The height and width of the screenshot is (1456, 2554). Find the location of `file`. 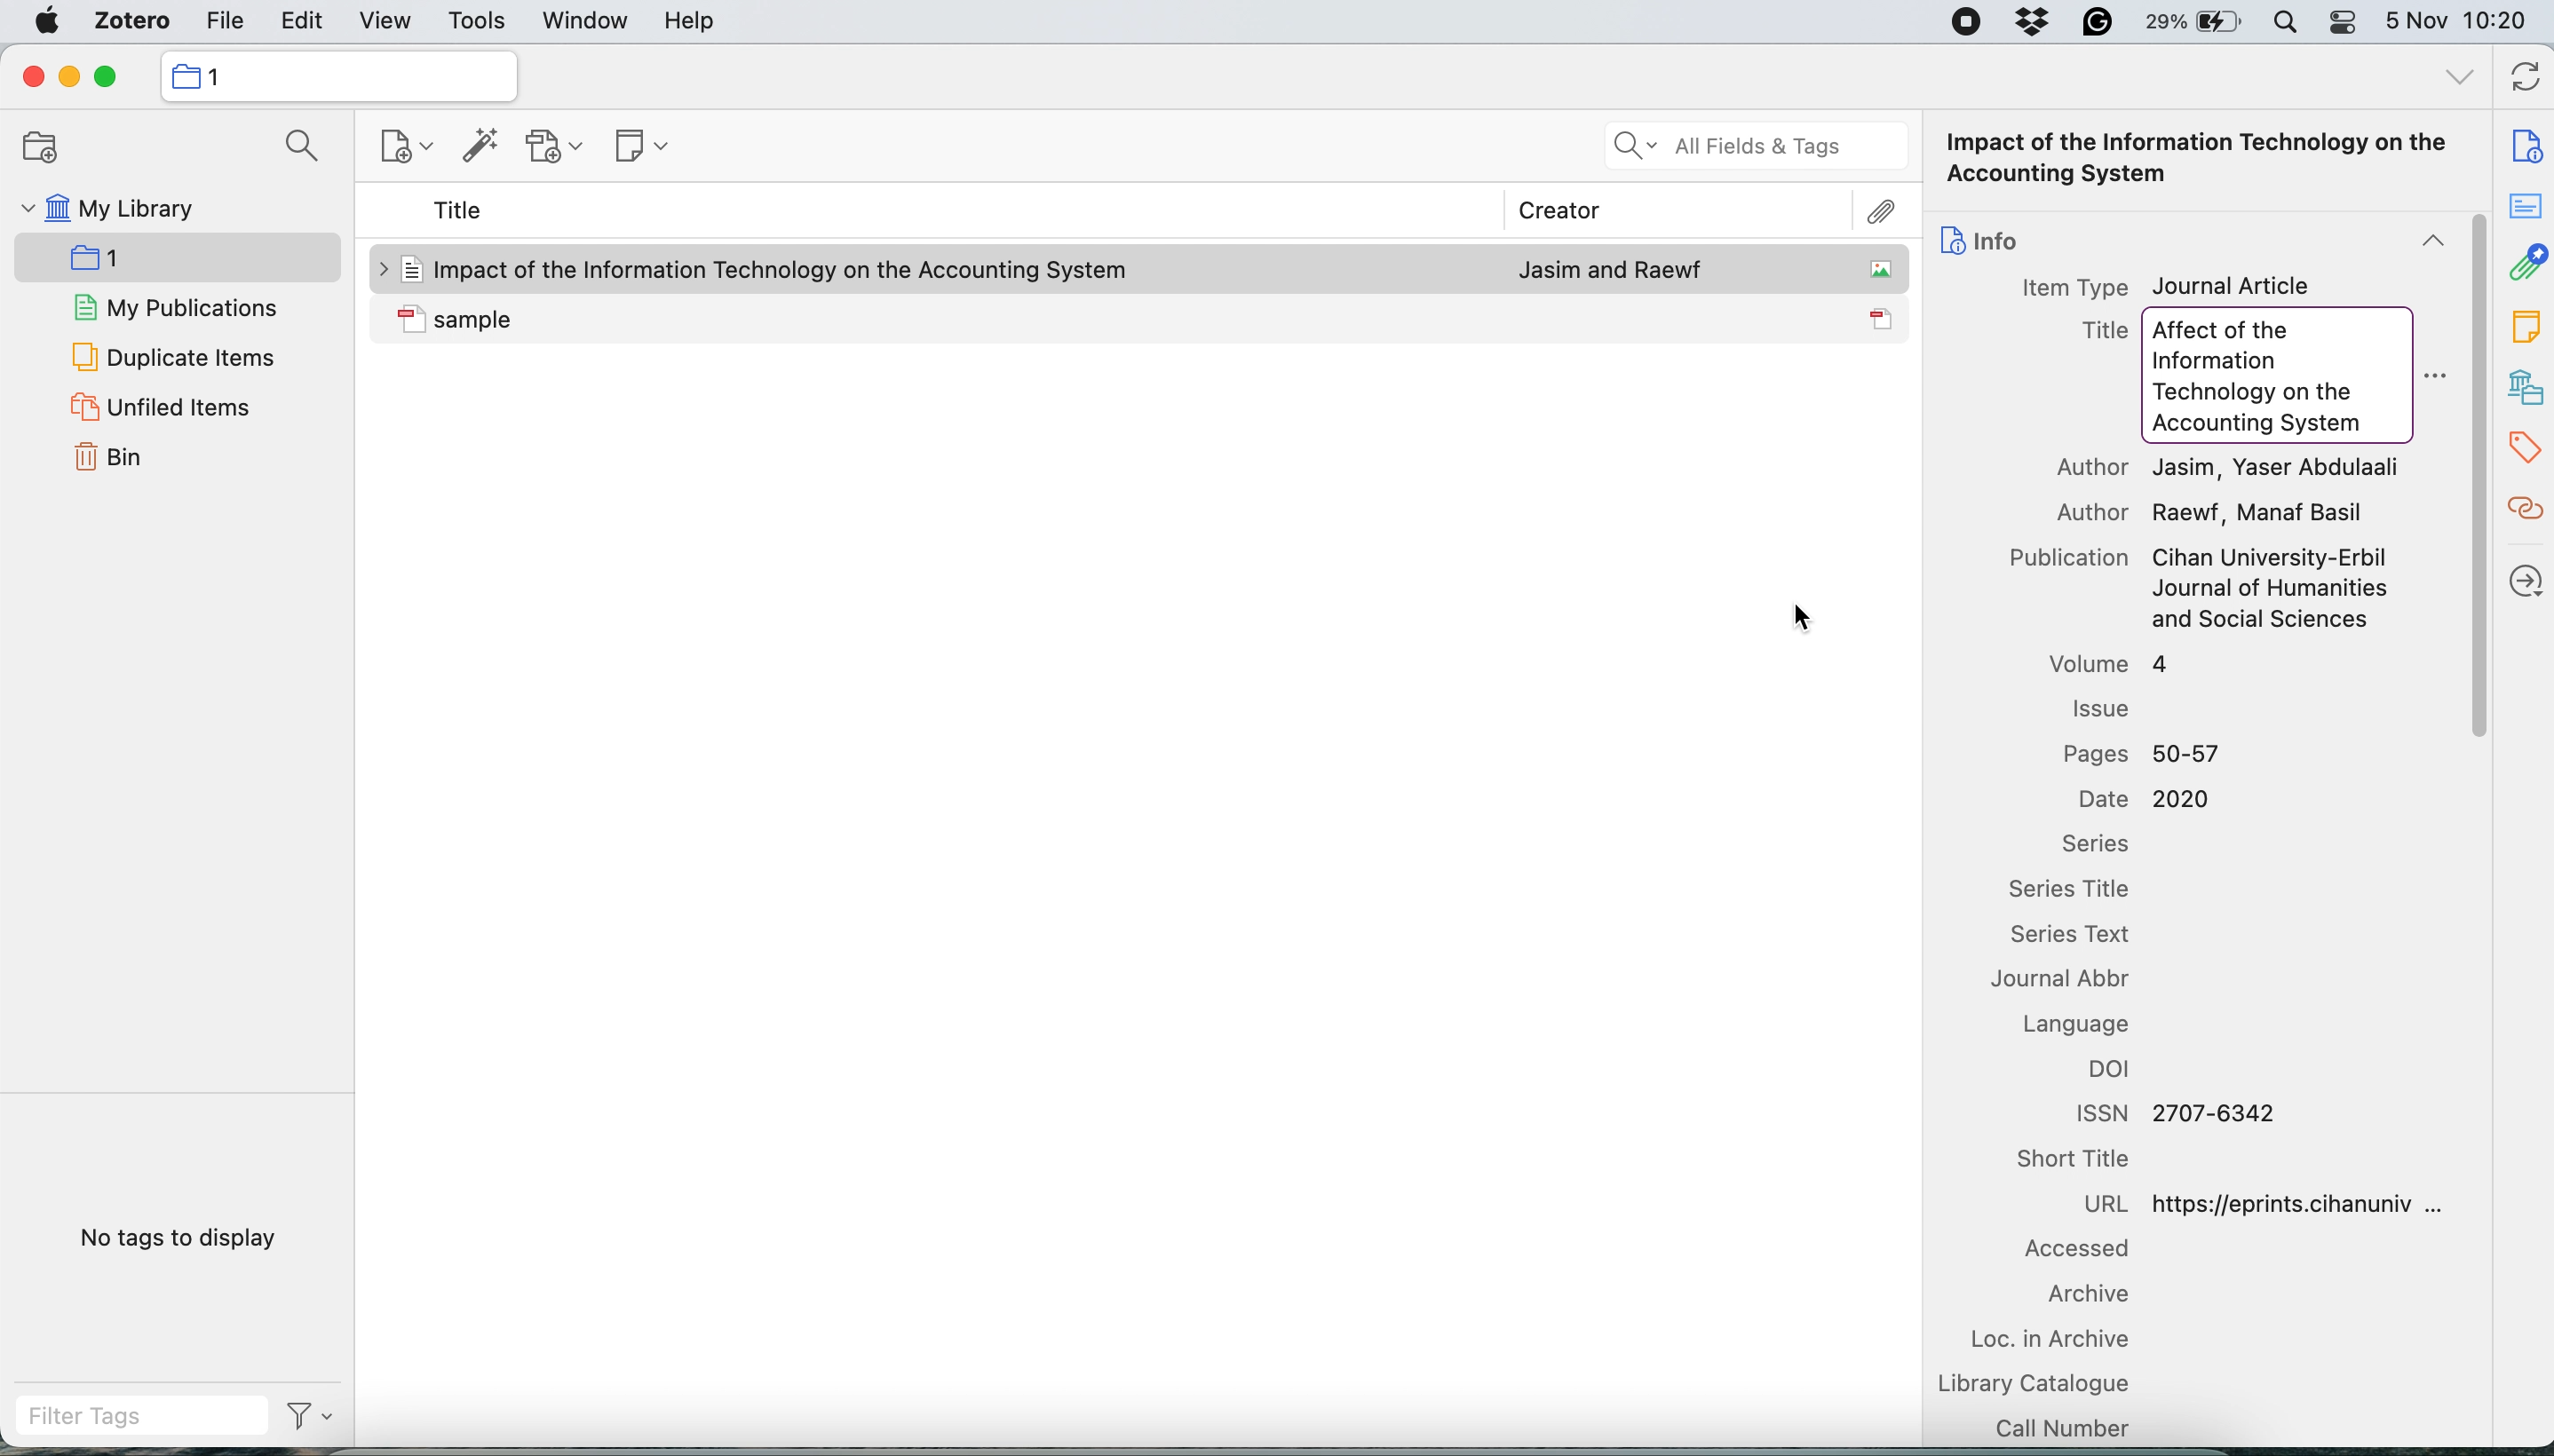

file is located at coordinates (224, 21).